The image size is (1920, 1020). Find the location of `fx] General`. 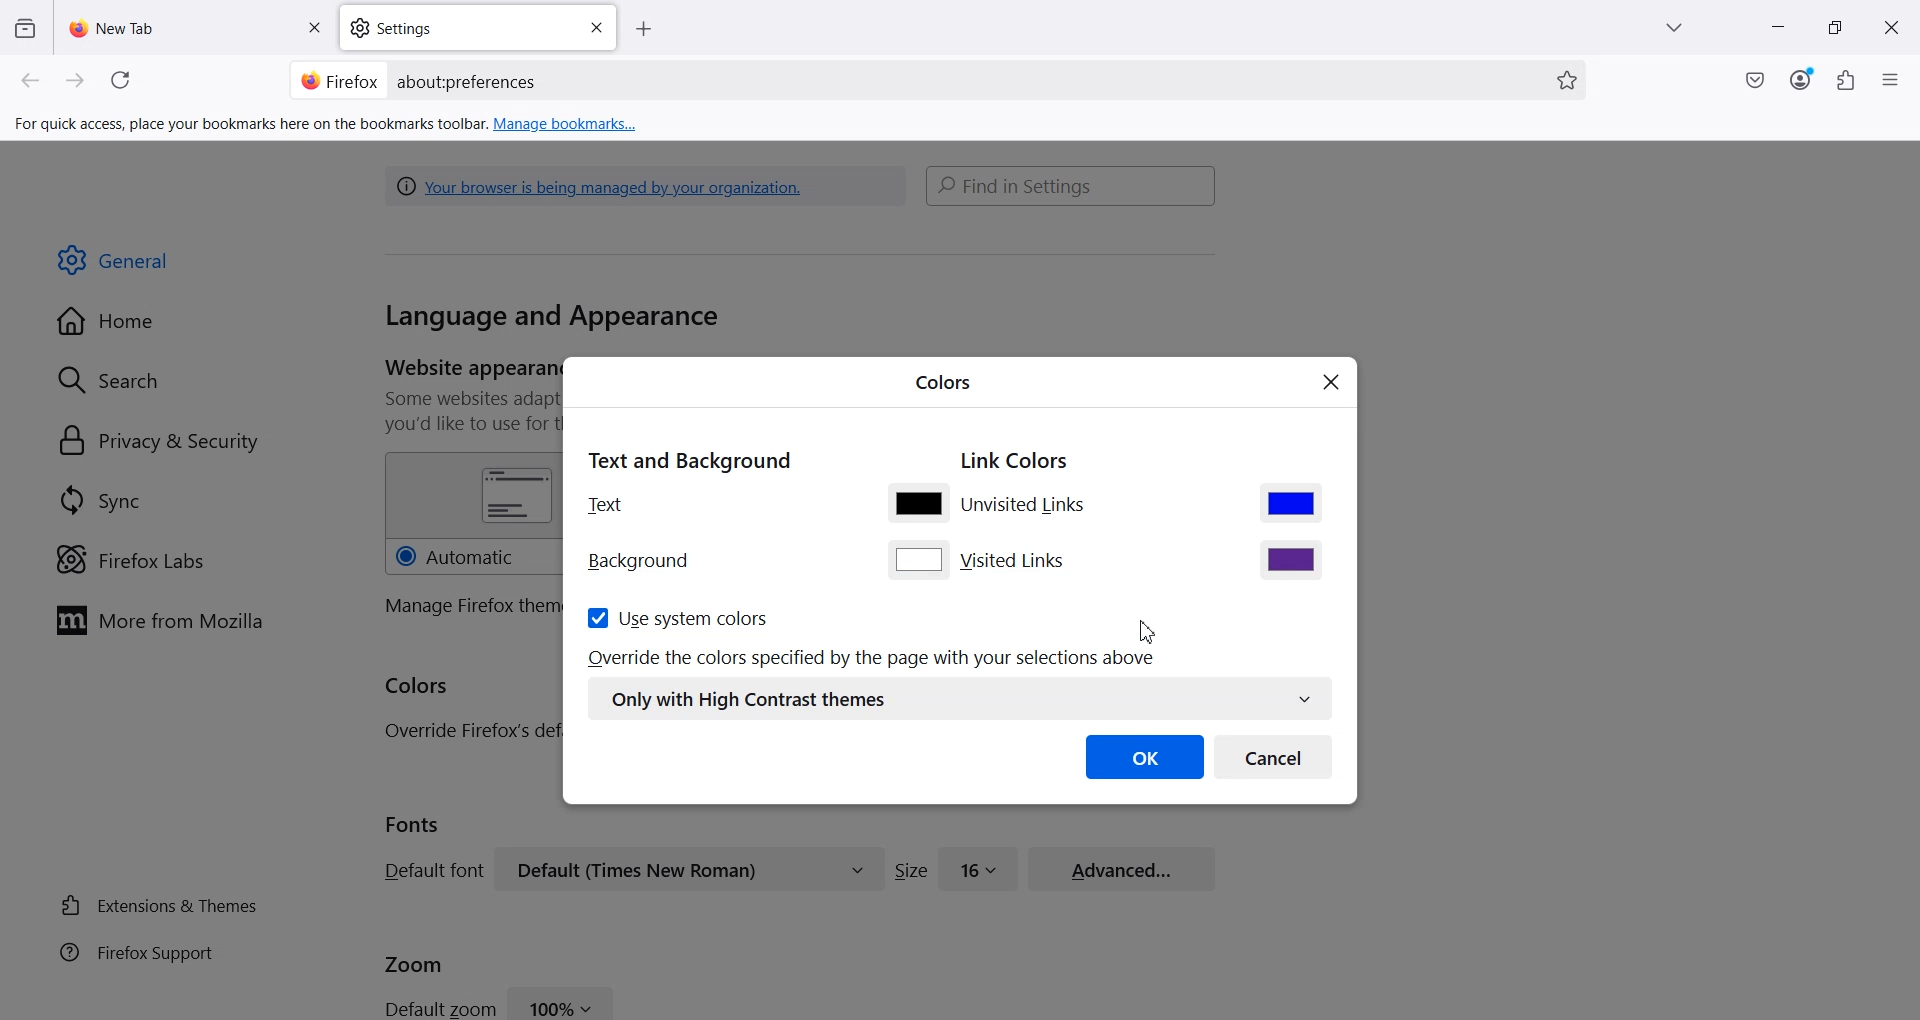

fx] General is located at coordinates (114, 261).